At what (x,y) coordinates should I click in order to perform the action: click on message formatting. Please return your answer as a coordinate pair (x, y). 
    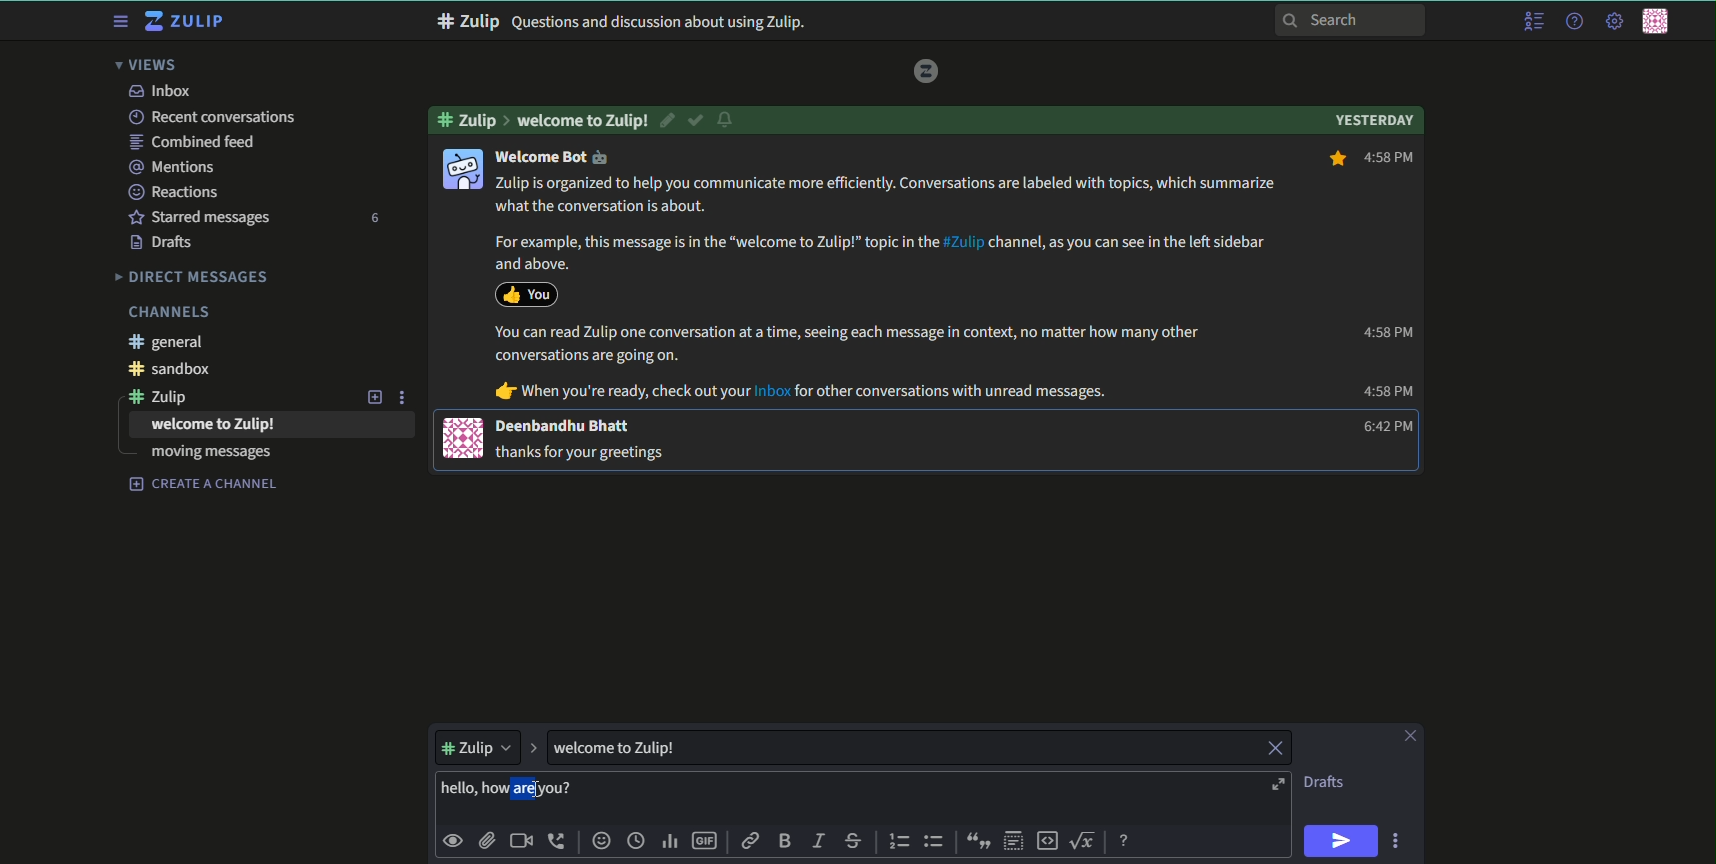
    Looking at the image, I should click on (1126, 838).